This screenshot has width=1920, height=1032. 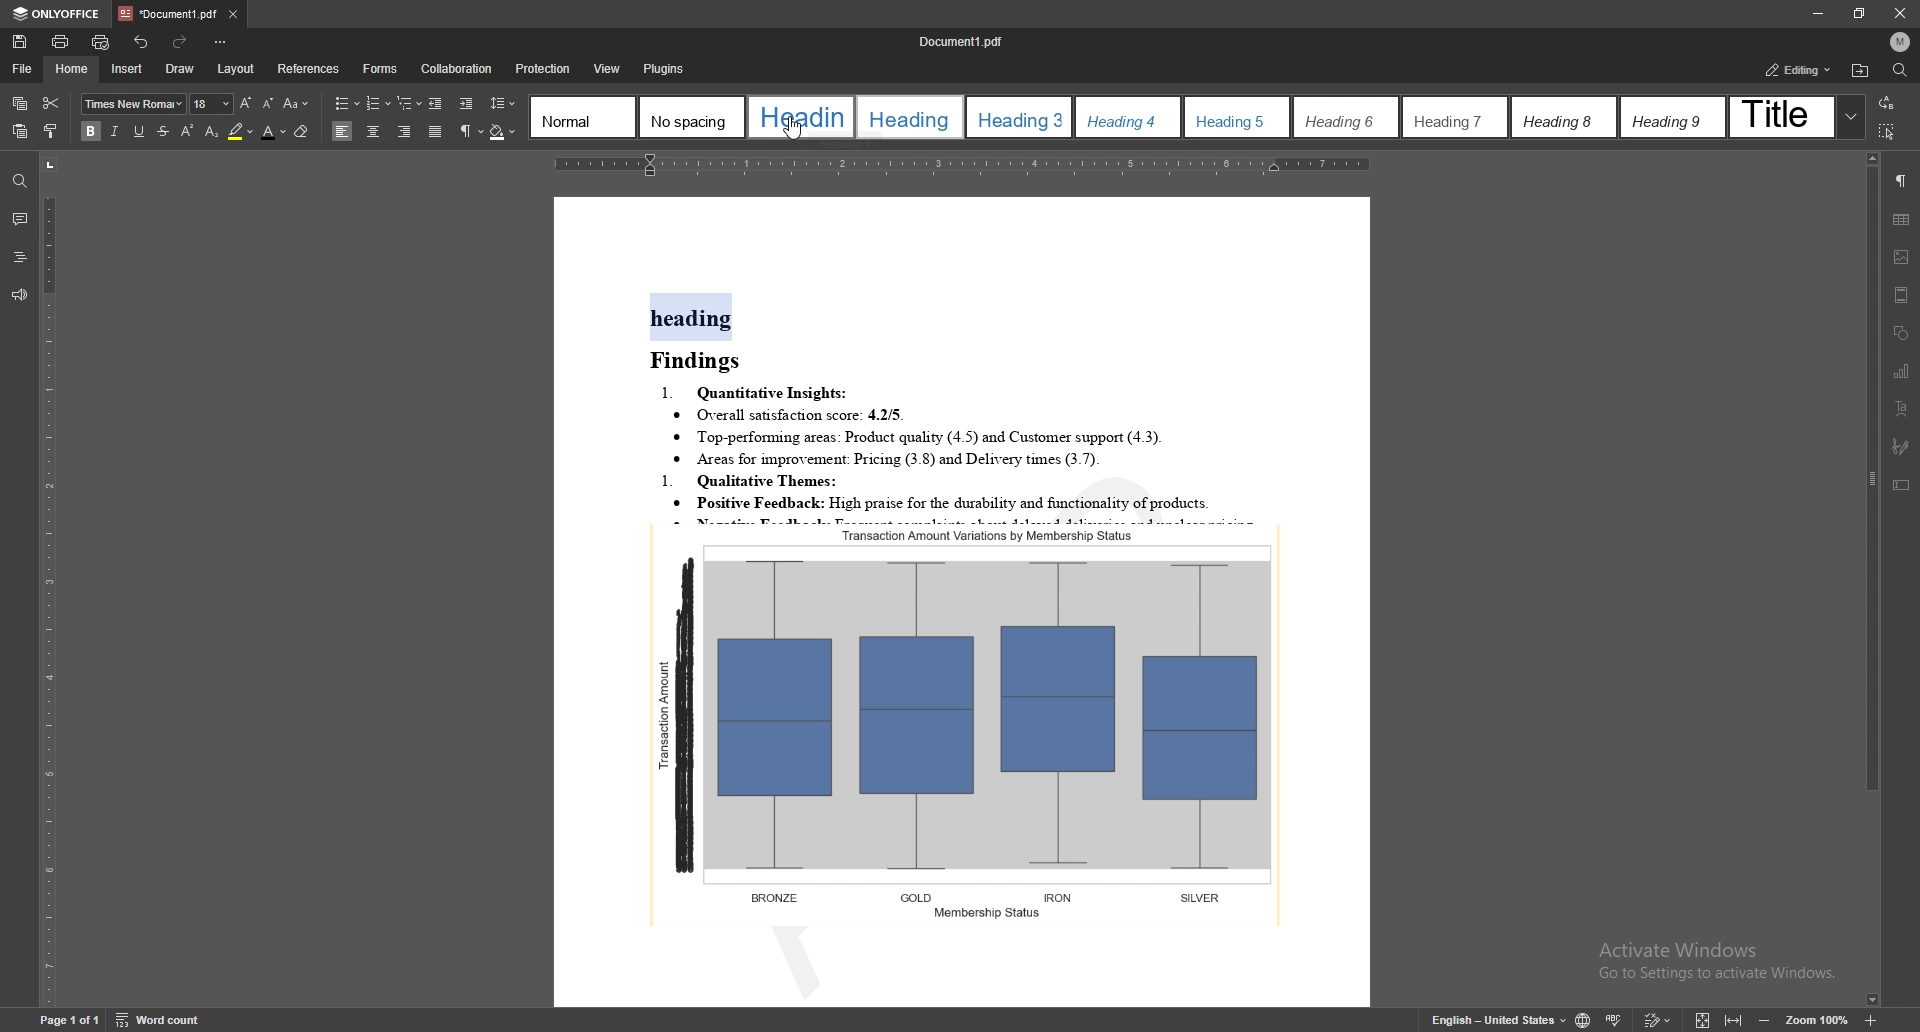 What do you see at coordinates (1901, 486) in the screenshot?
I see `text box` at bounding box center [1901, 486].